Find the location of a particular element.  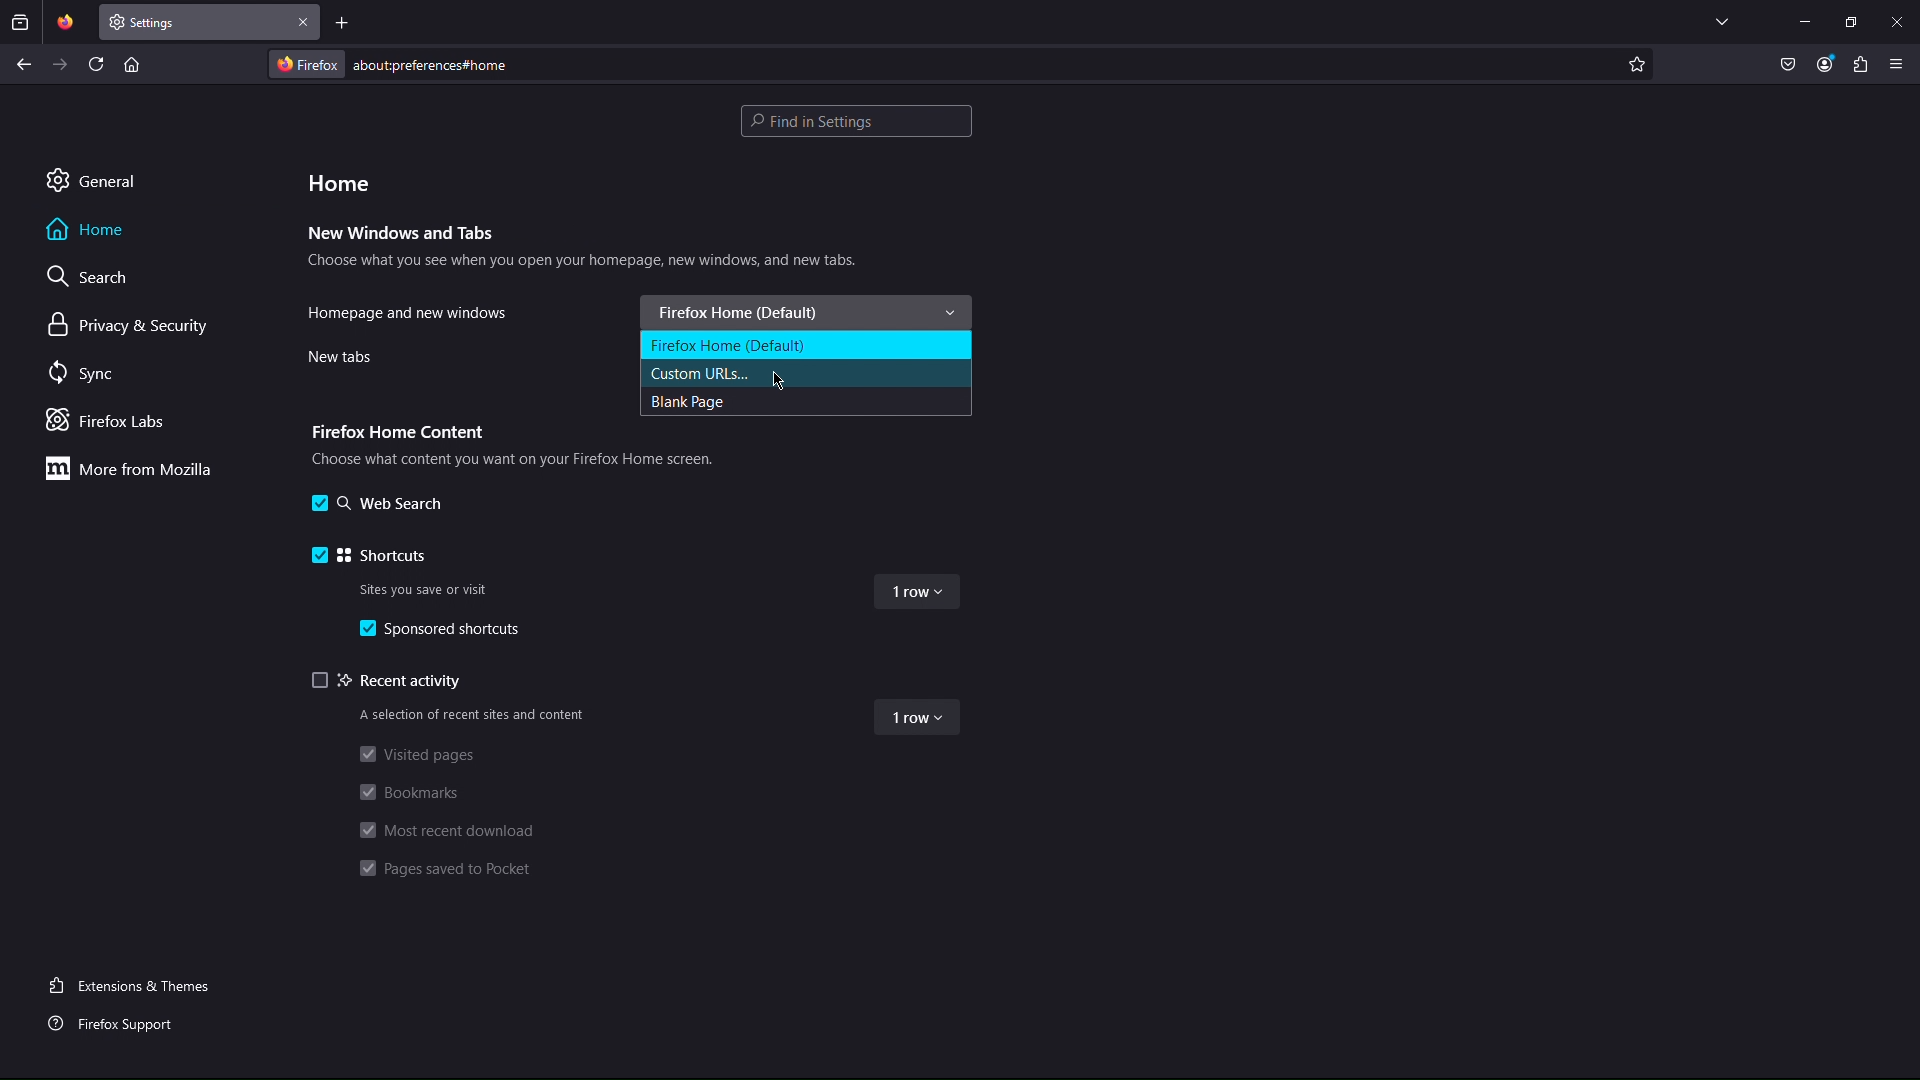

Shortcuts is located at coordinates (372, 557).